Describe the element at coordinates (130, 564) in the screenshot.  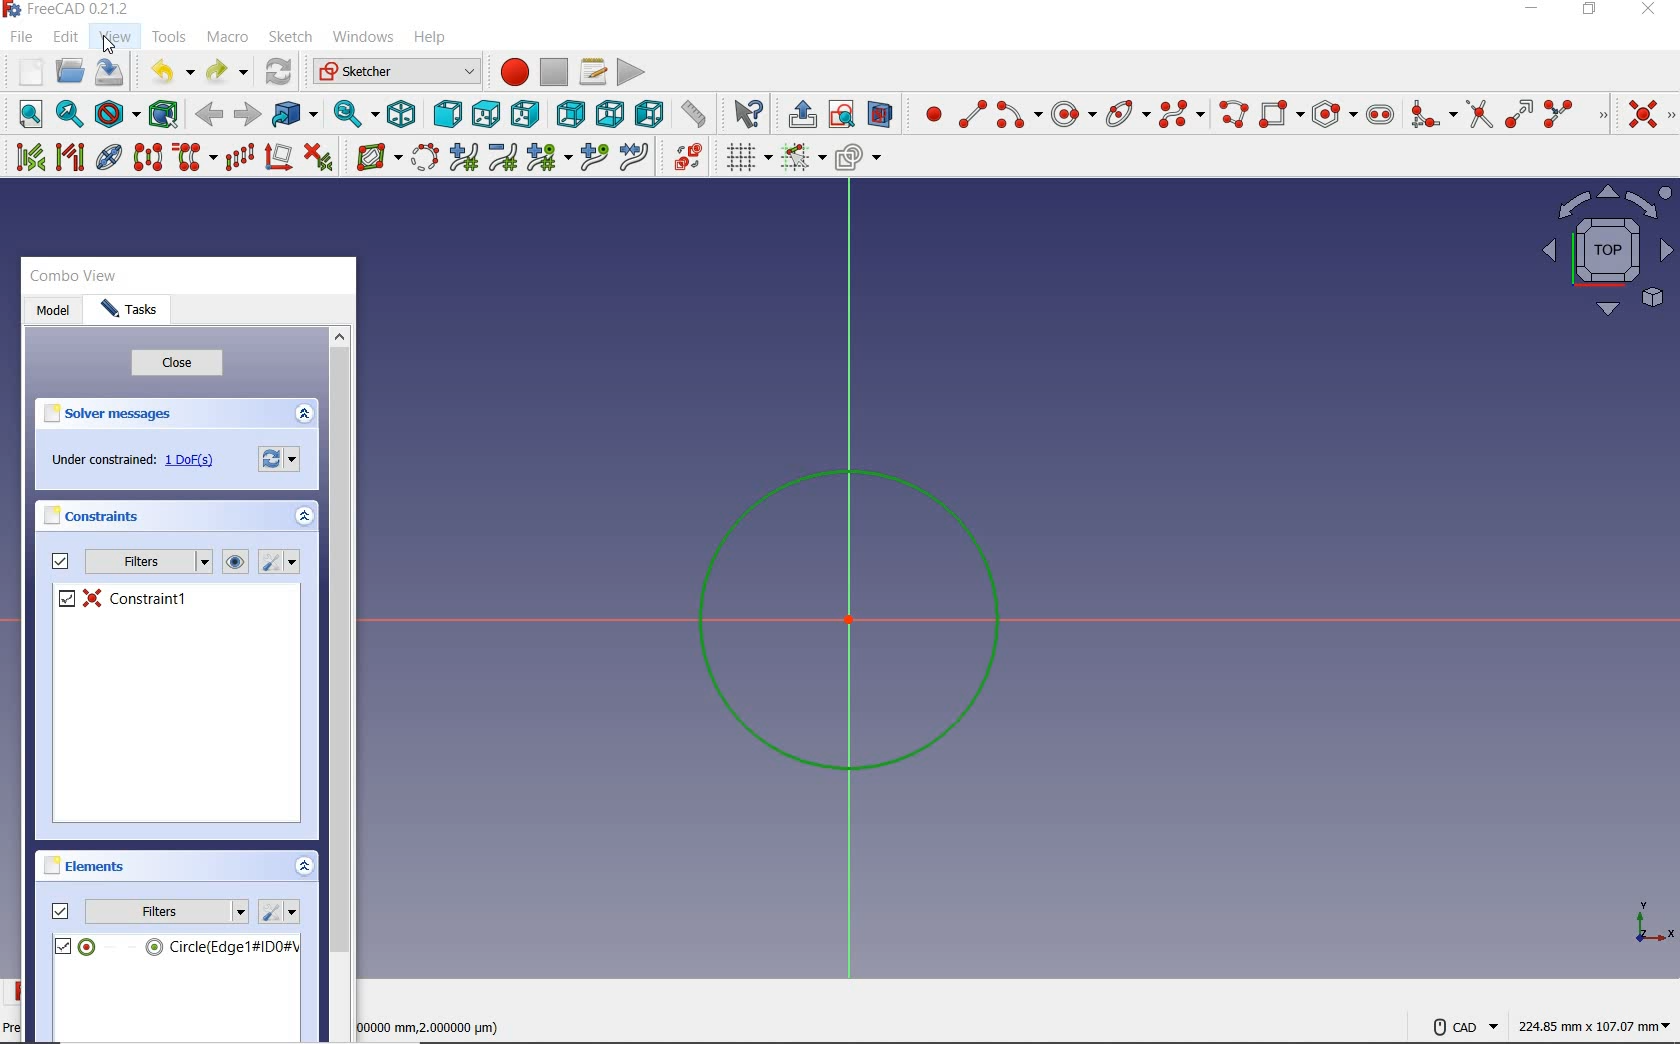
I see `filters` at that location.